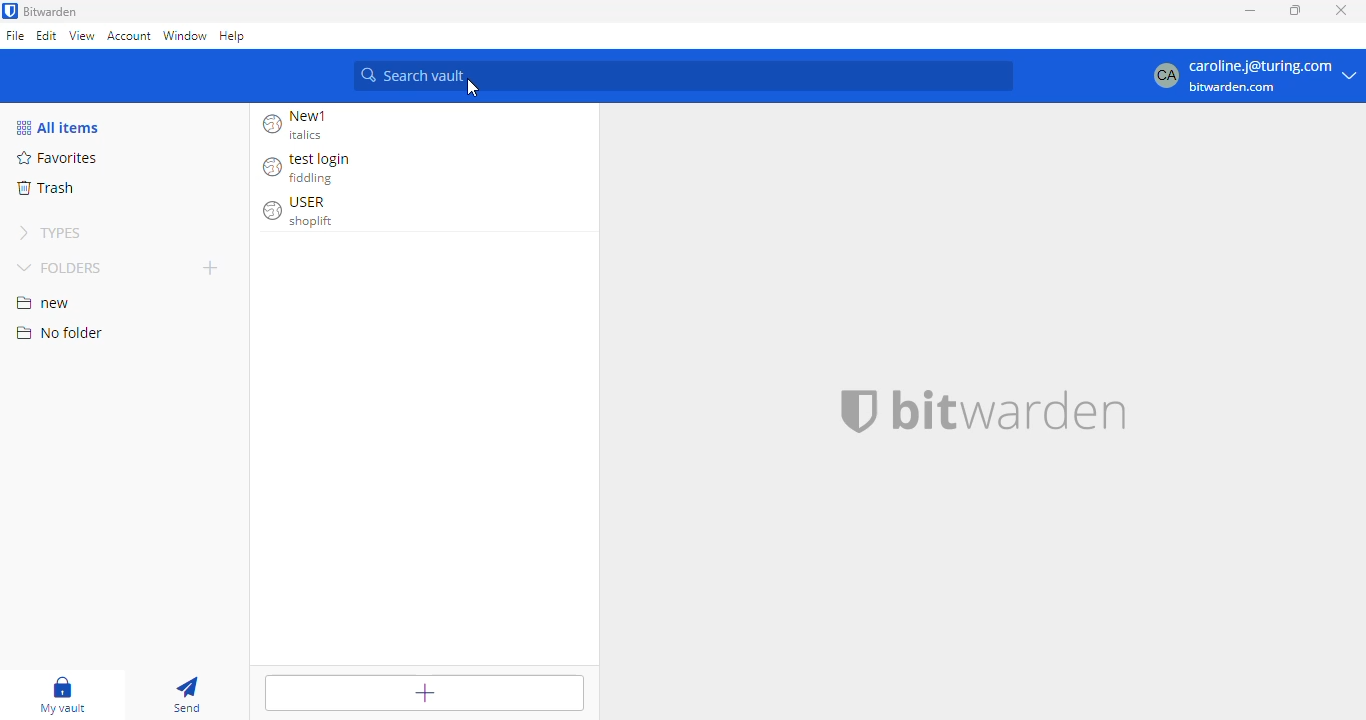  What do you see at coordinates (129, 38) in the screenshot?
I see `account` at bounding box center [129, 38].